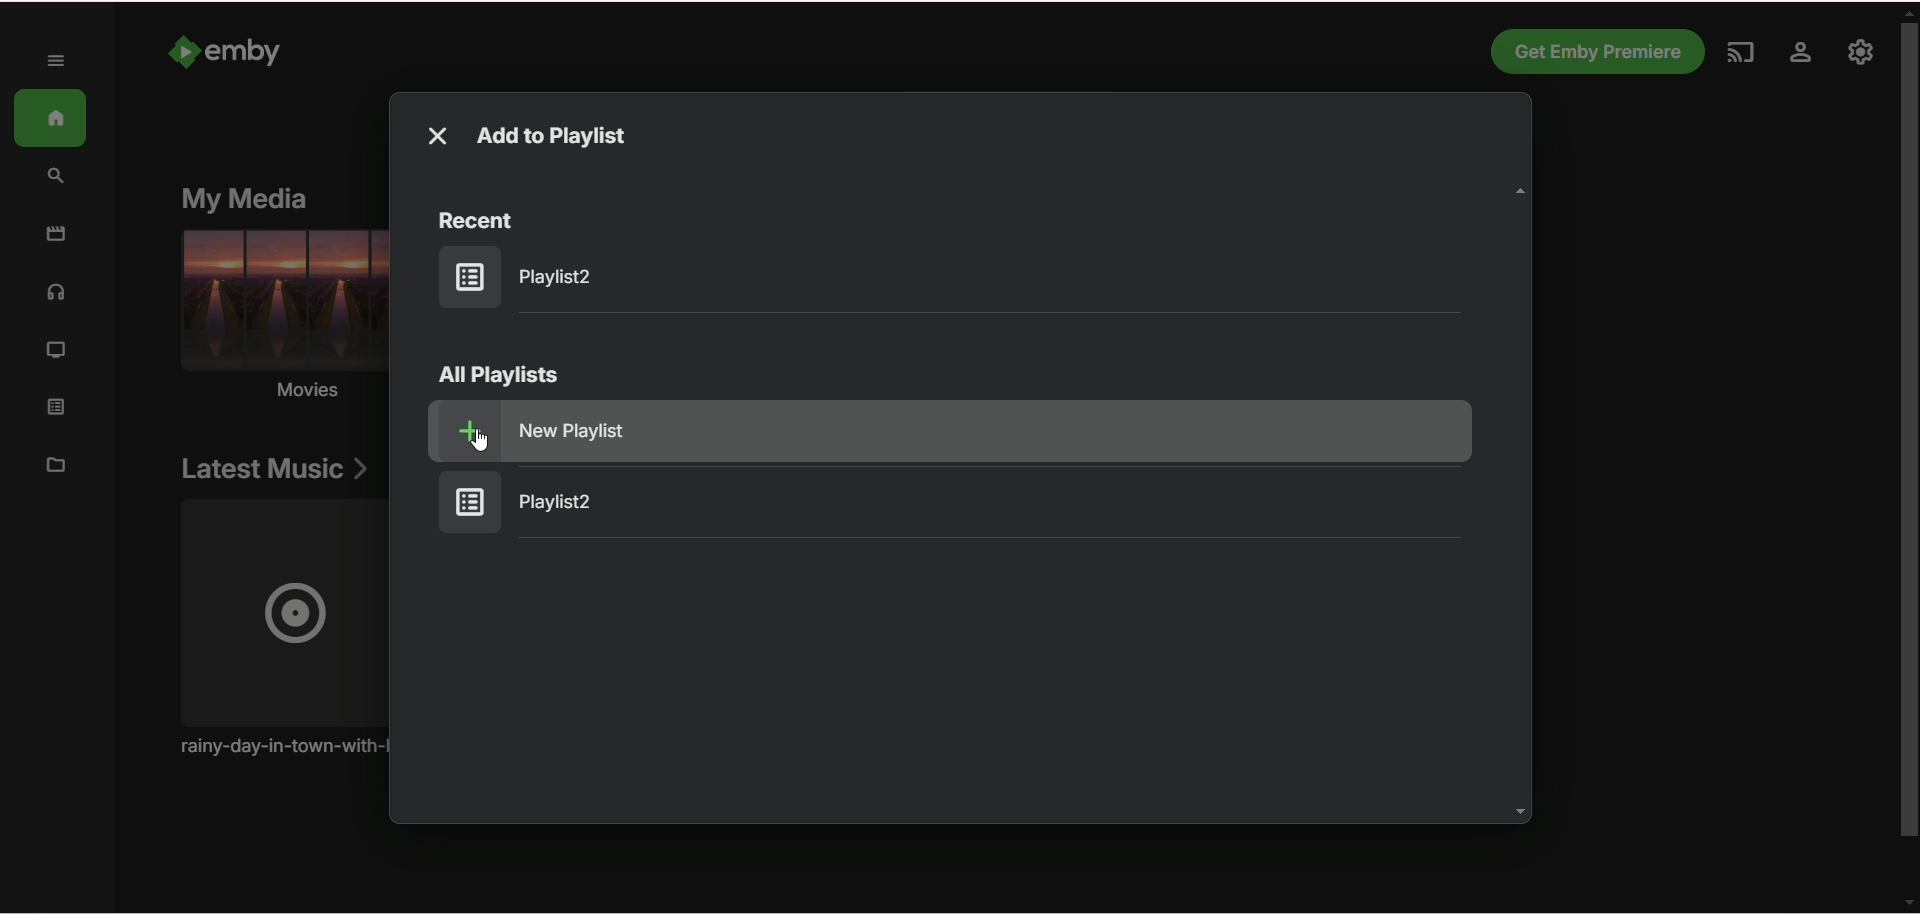 The width and height of the screenshot is (1920, 914). I want to click on manage metadata, so click(56, 464).